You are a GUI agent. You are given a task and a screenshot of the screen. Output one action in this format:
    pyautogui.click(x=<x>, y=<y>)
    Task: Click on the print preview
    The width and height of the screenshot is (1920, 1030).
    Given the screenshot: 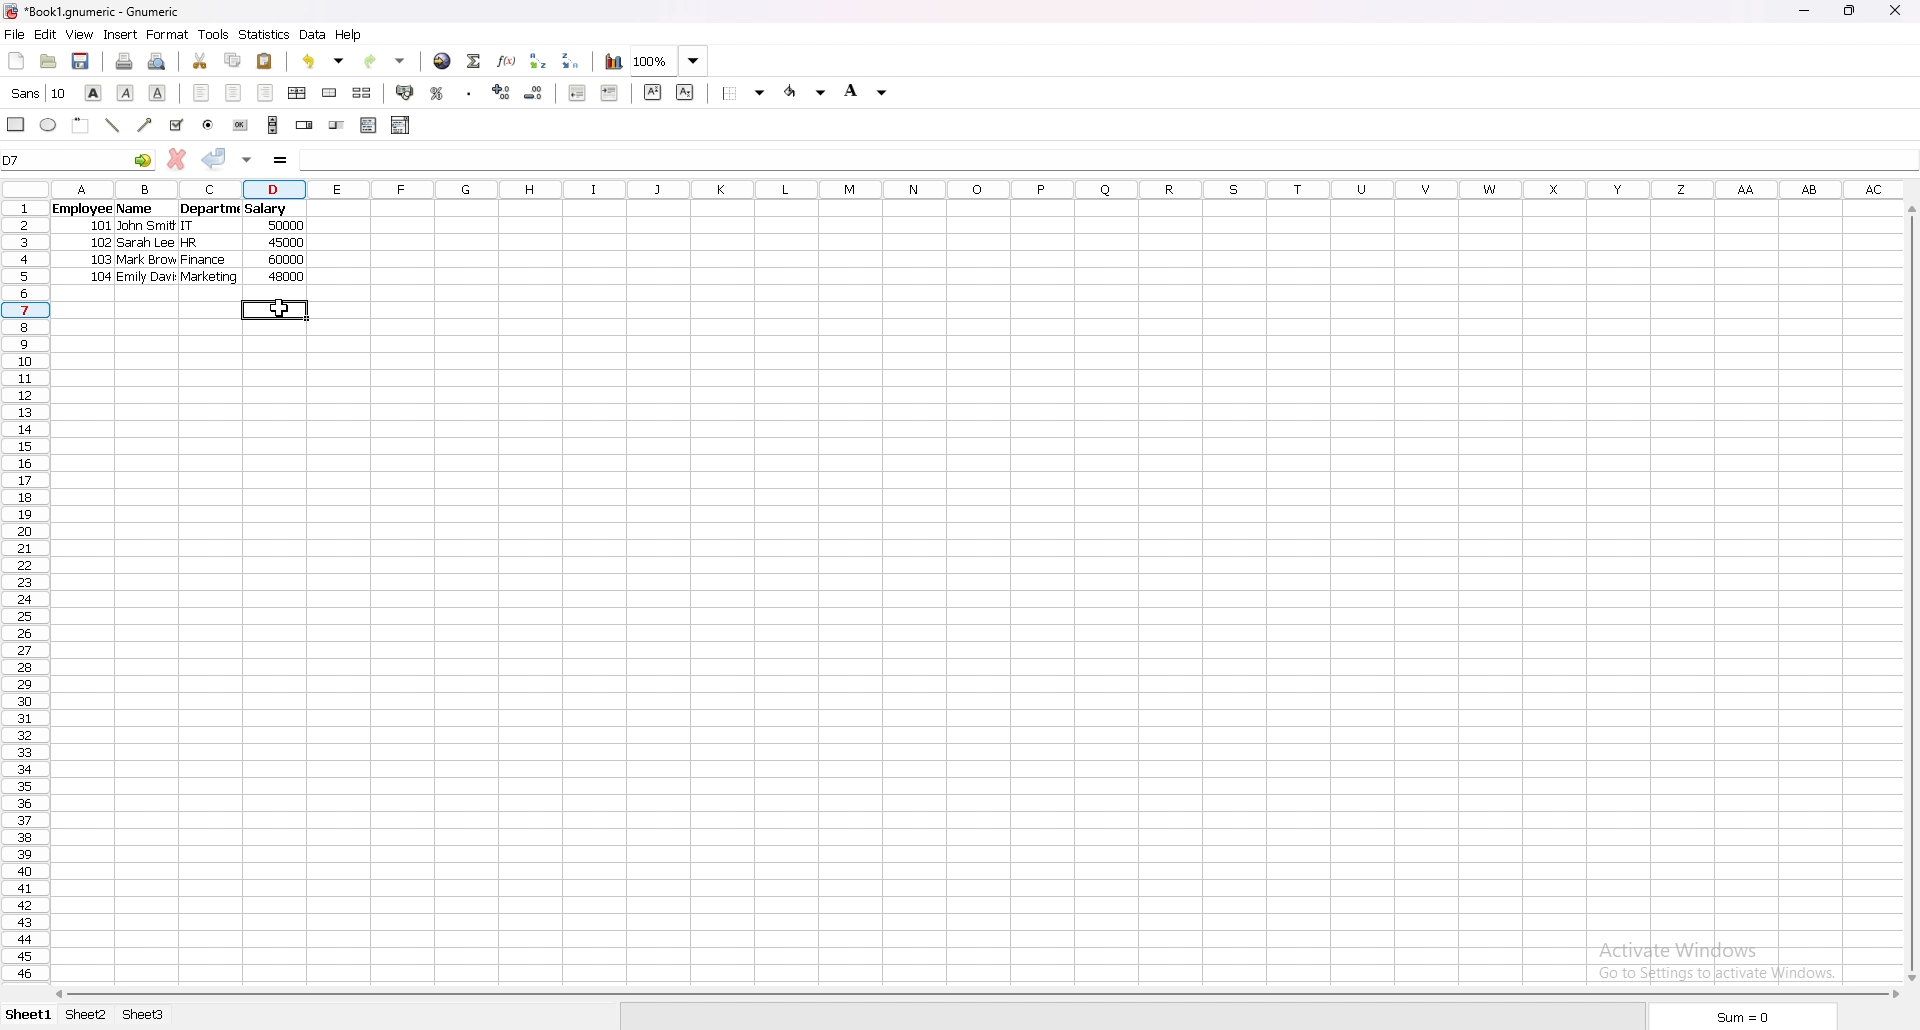 What is the action you would take?
    pyautogui.click(x=157, y=61)
    